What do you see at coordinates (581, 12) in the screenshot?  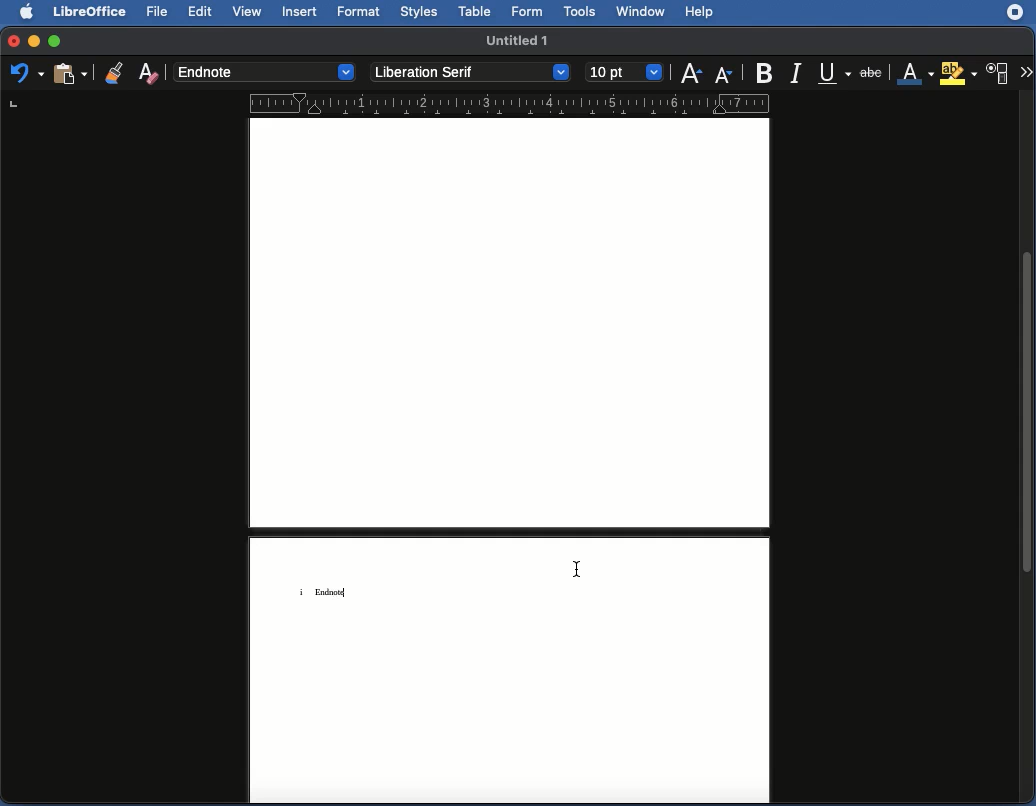 I see `Tools` at bounding box center [581, 12].